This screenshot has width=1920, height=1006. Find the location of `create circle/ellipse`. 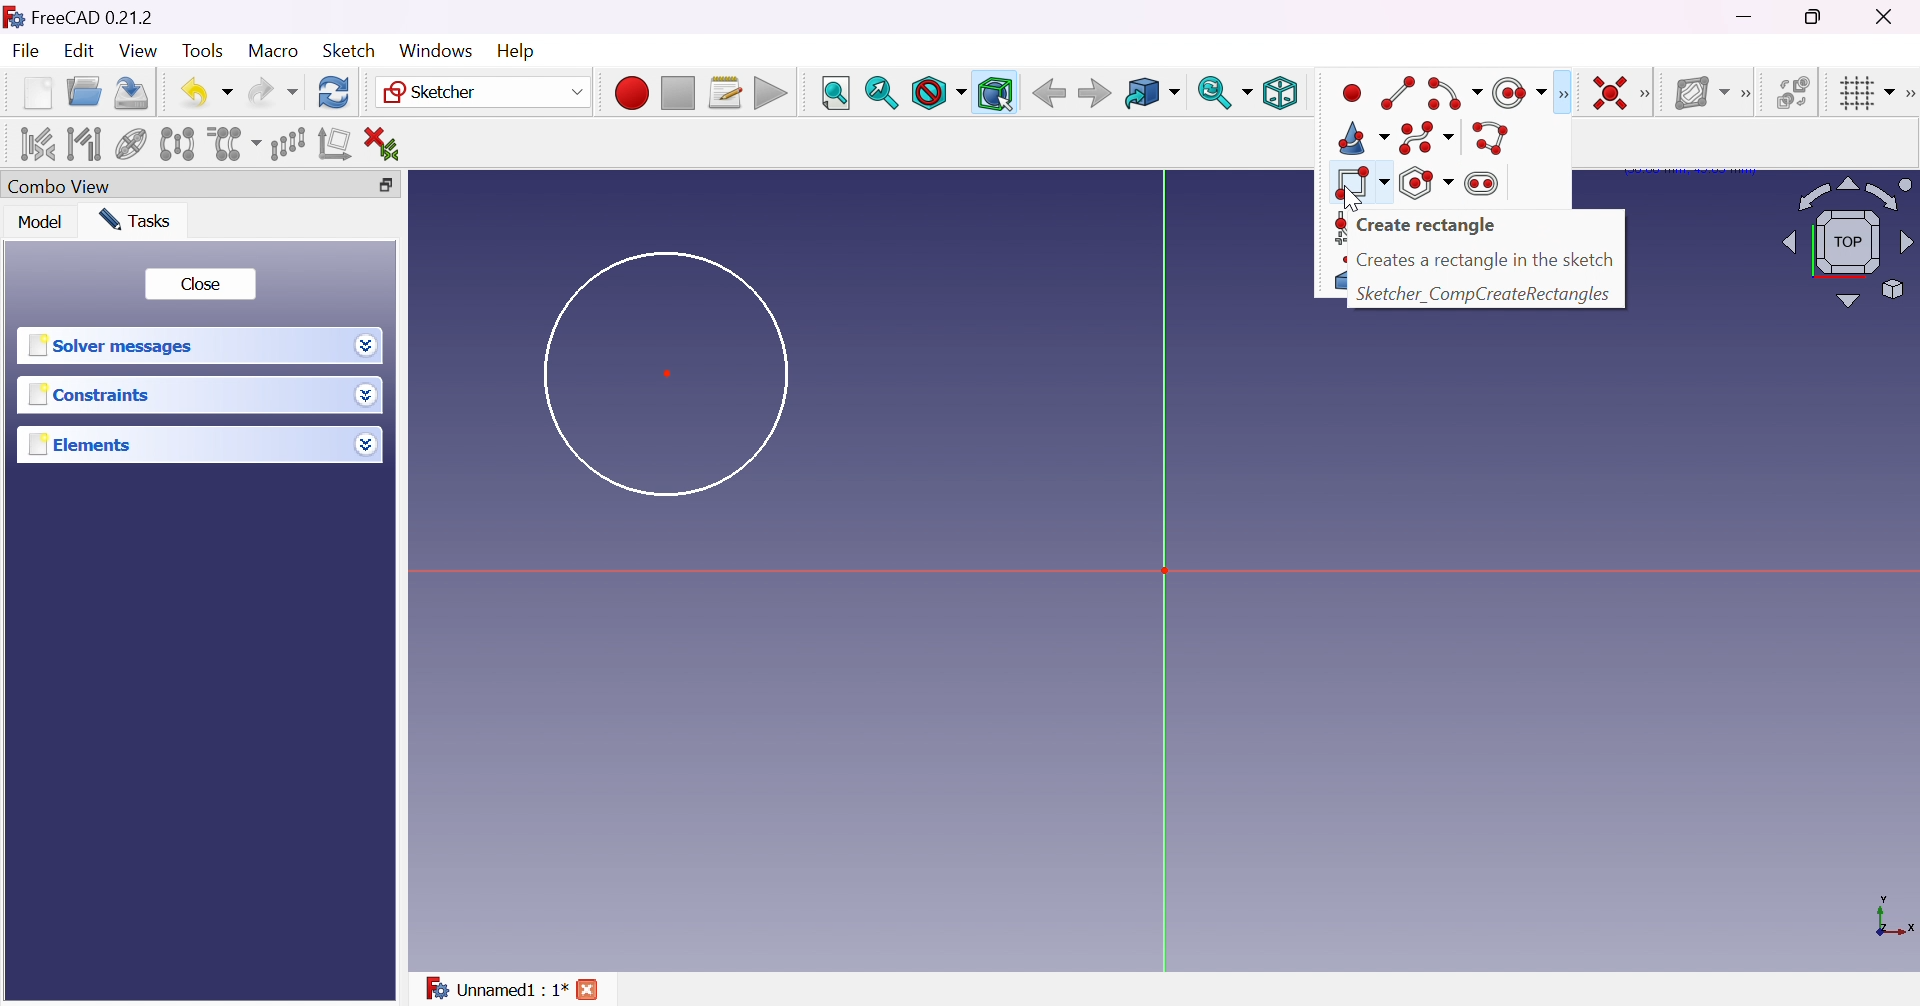

create circle/ellipse is located at coordinates (1521, 95).